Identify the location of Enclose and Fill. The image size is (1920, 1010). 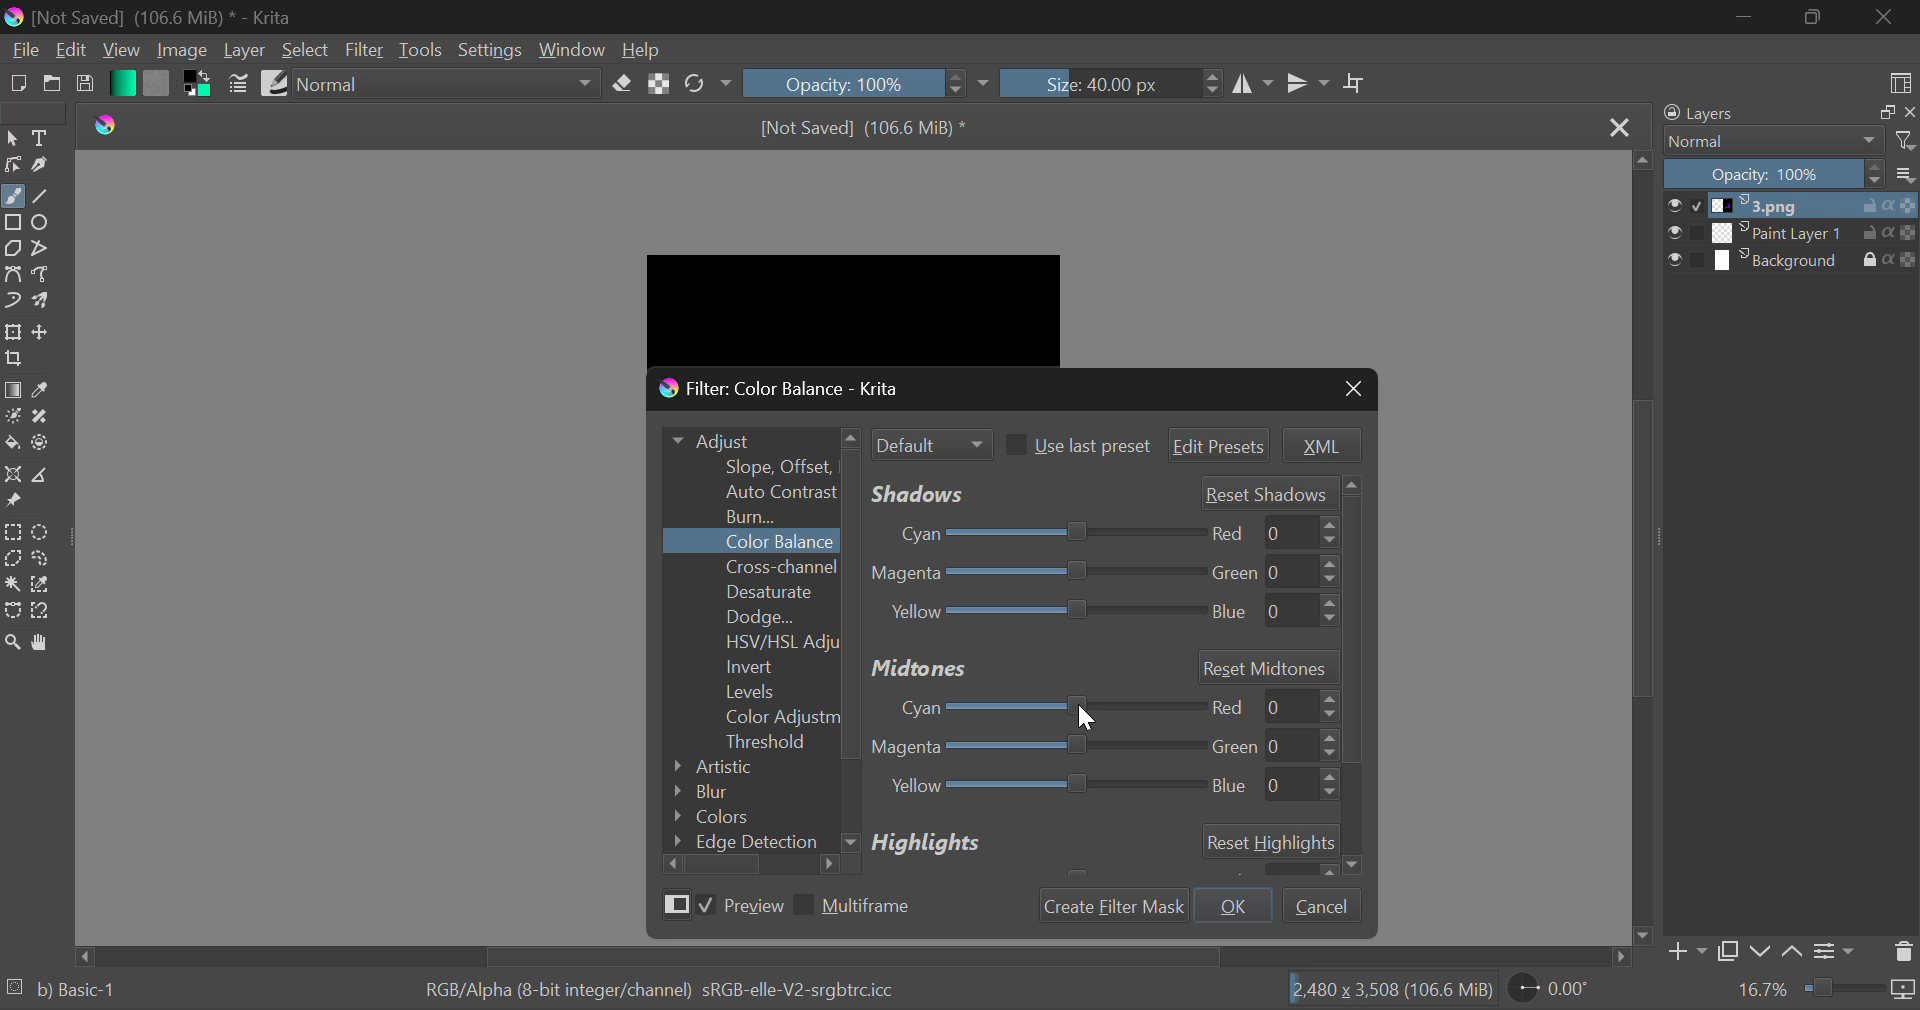
(42, 444).